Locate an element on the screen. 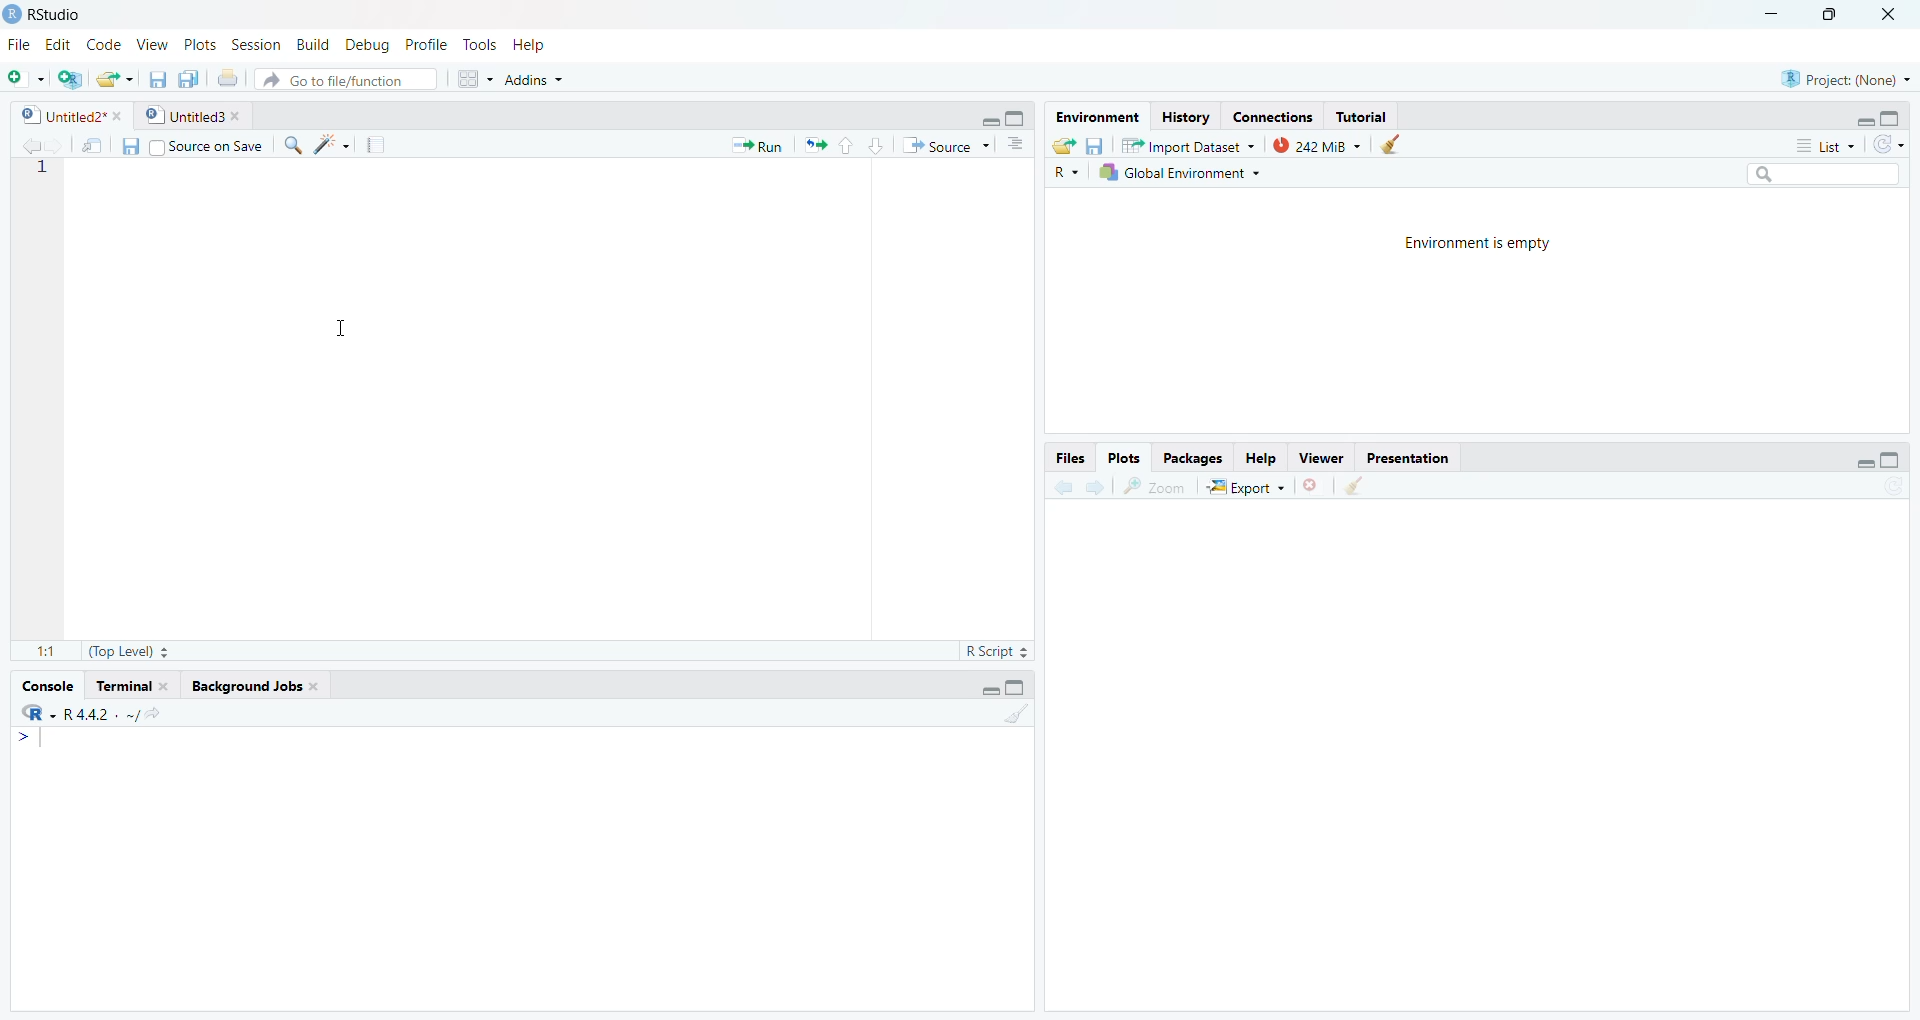  save workspace is located at coordinates (1094, 144).